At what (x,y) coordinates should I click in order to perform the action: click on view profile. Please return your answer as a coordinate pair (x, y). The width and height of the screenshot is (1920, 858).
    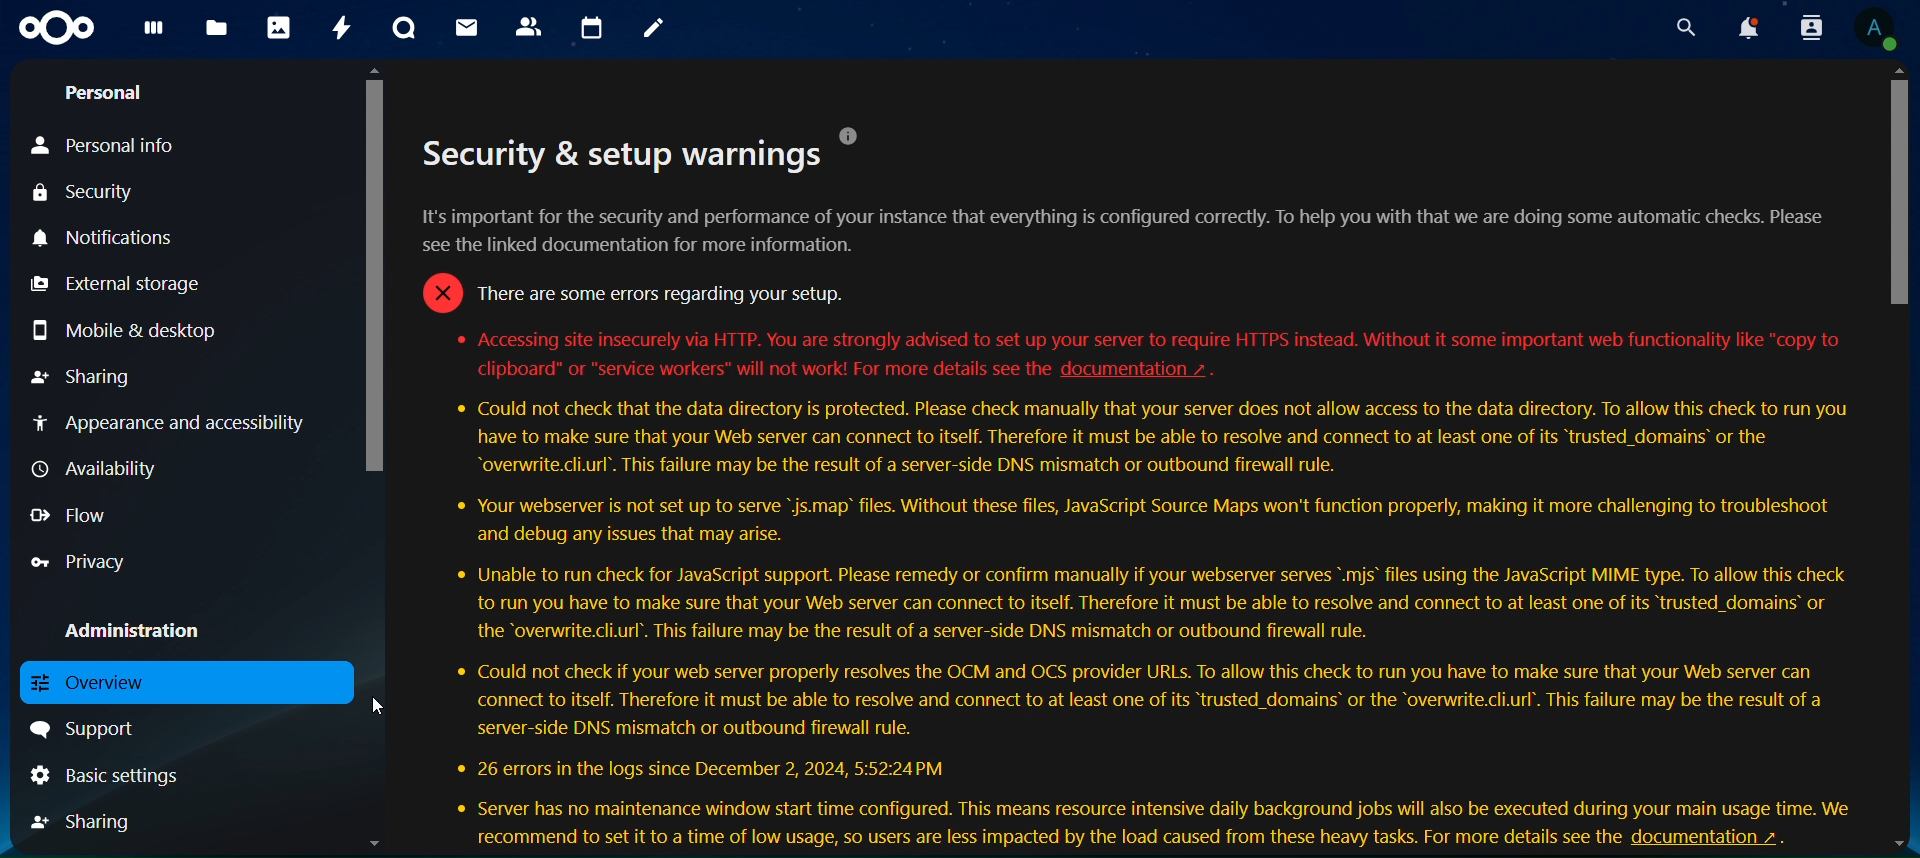
    Looking at the image, I should click on (1874, 31).